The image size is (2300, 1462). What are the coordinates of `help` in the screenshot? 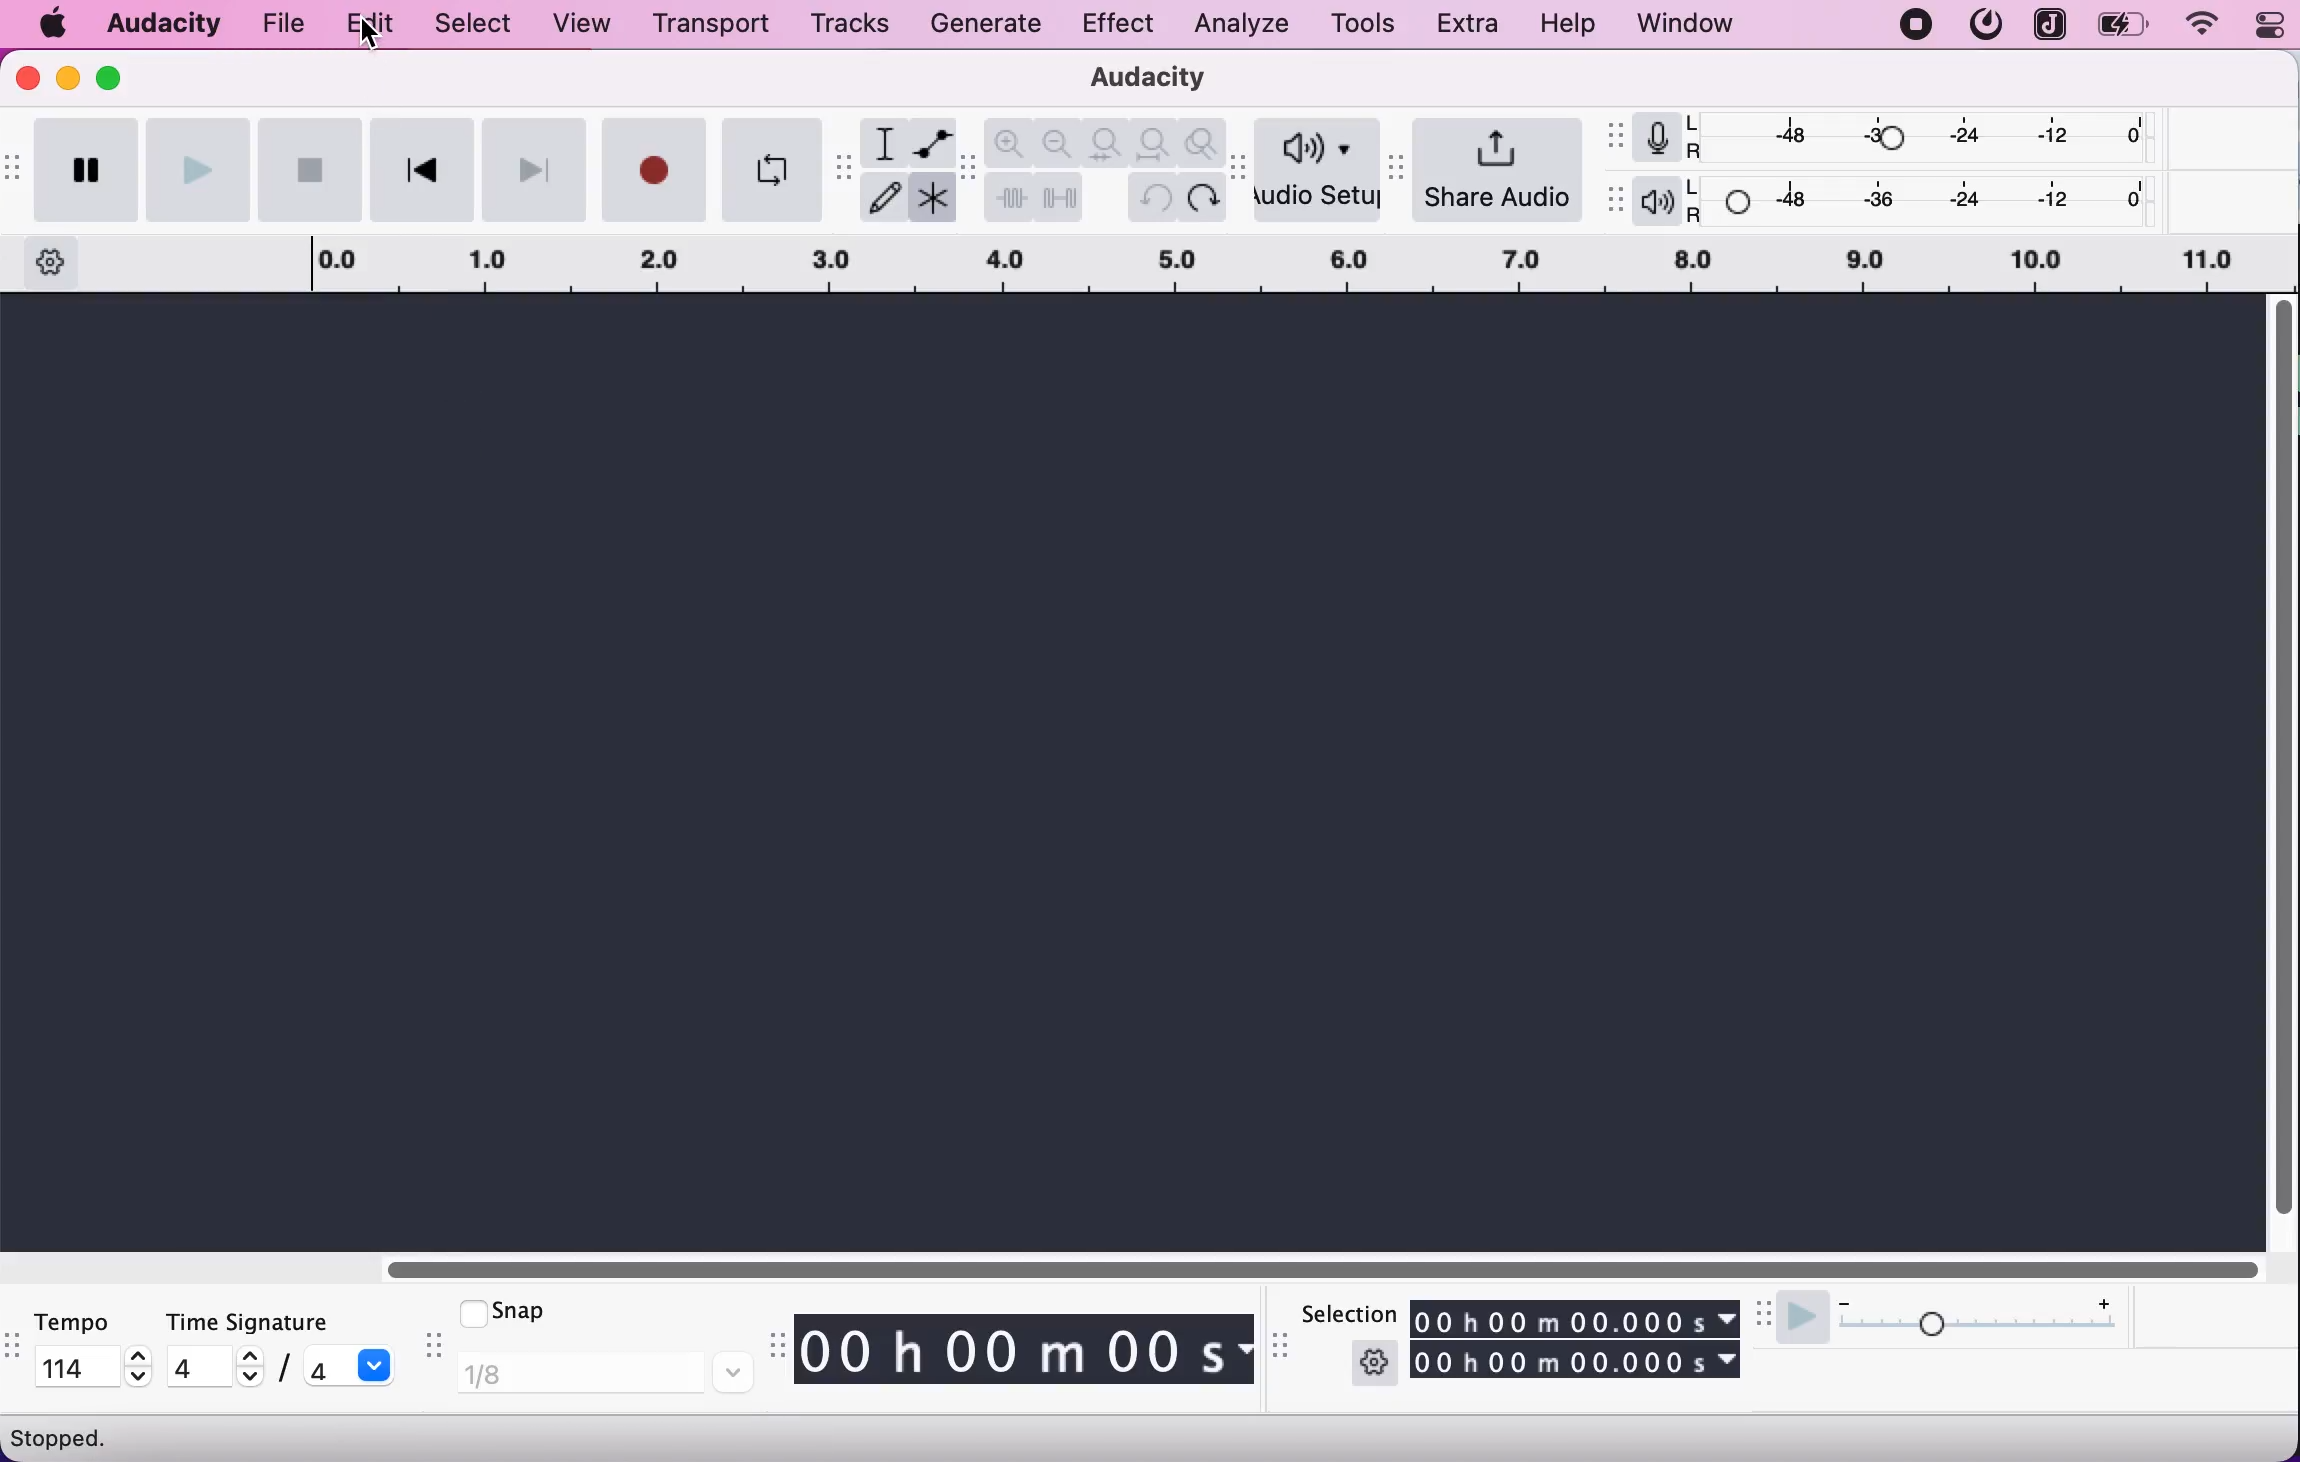 It's located at (1571, 25).